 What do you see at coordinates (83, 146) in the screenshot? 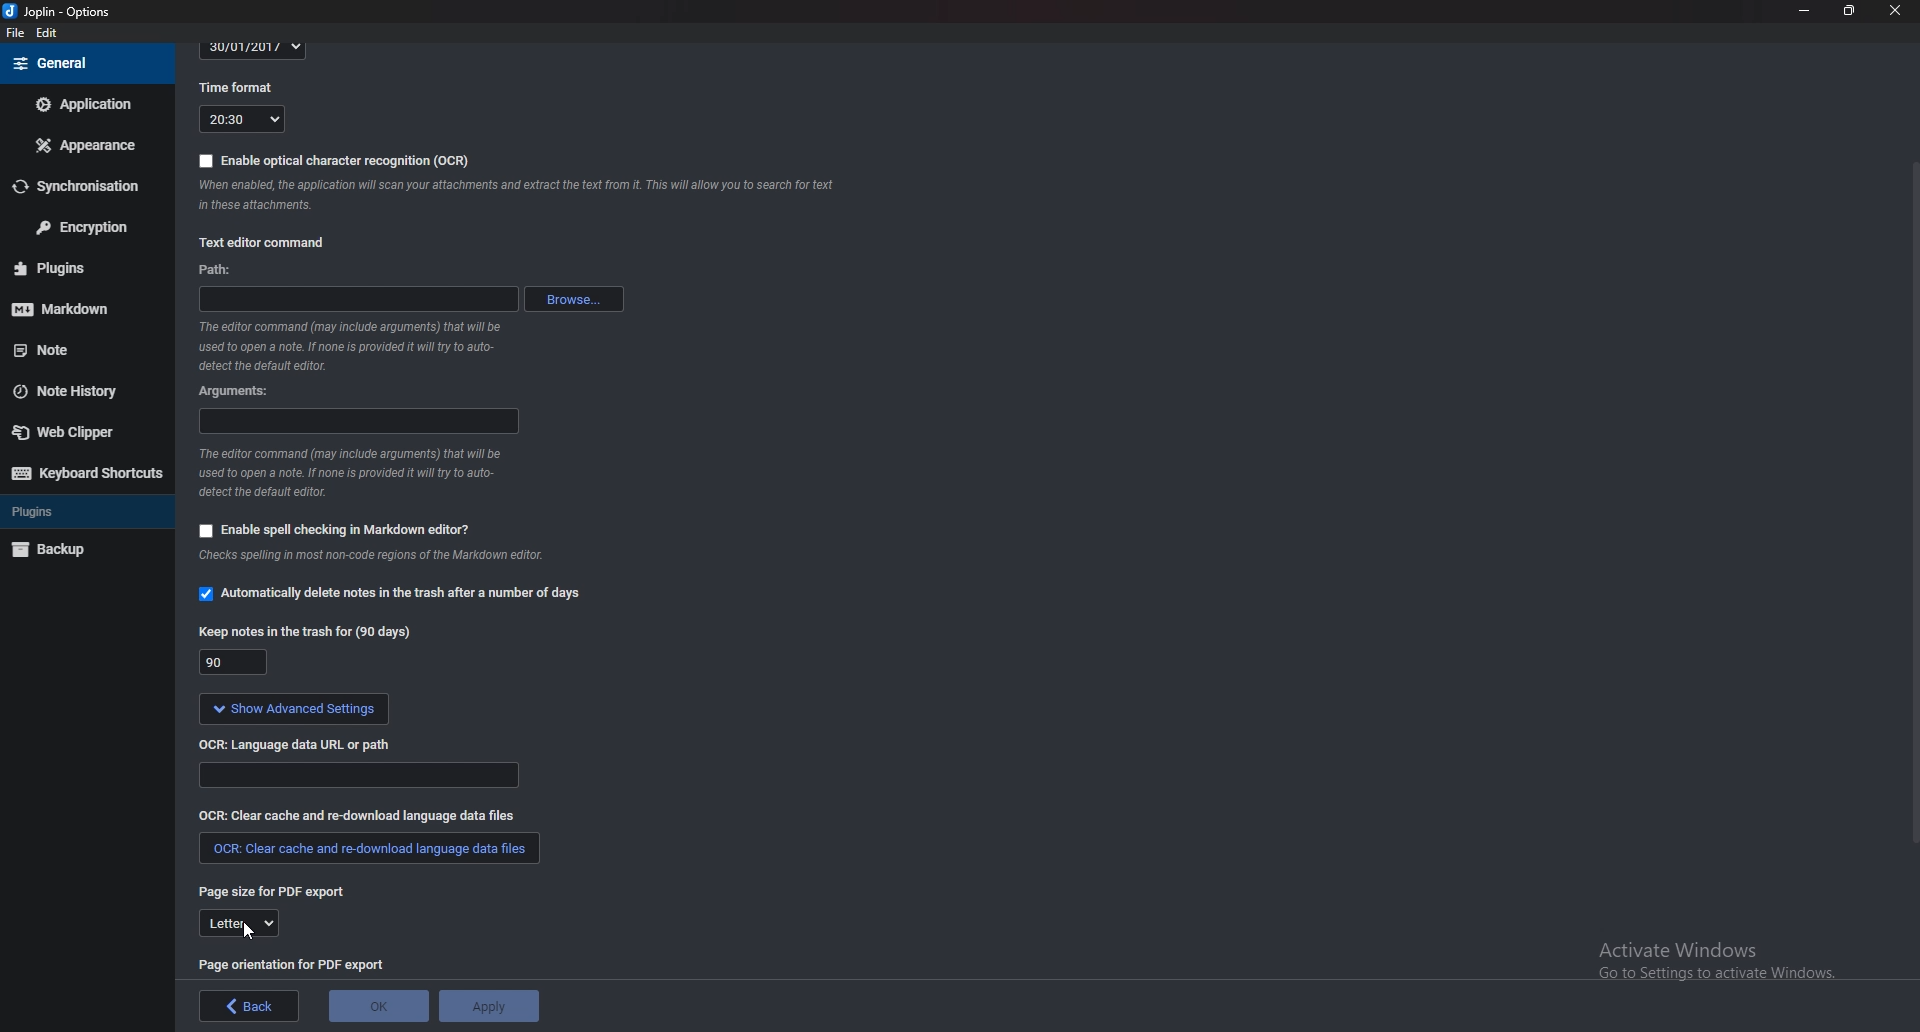
I see `Appearance` at bounding box center [83, 146].